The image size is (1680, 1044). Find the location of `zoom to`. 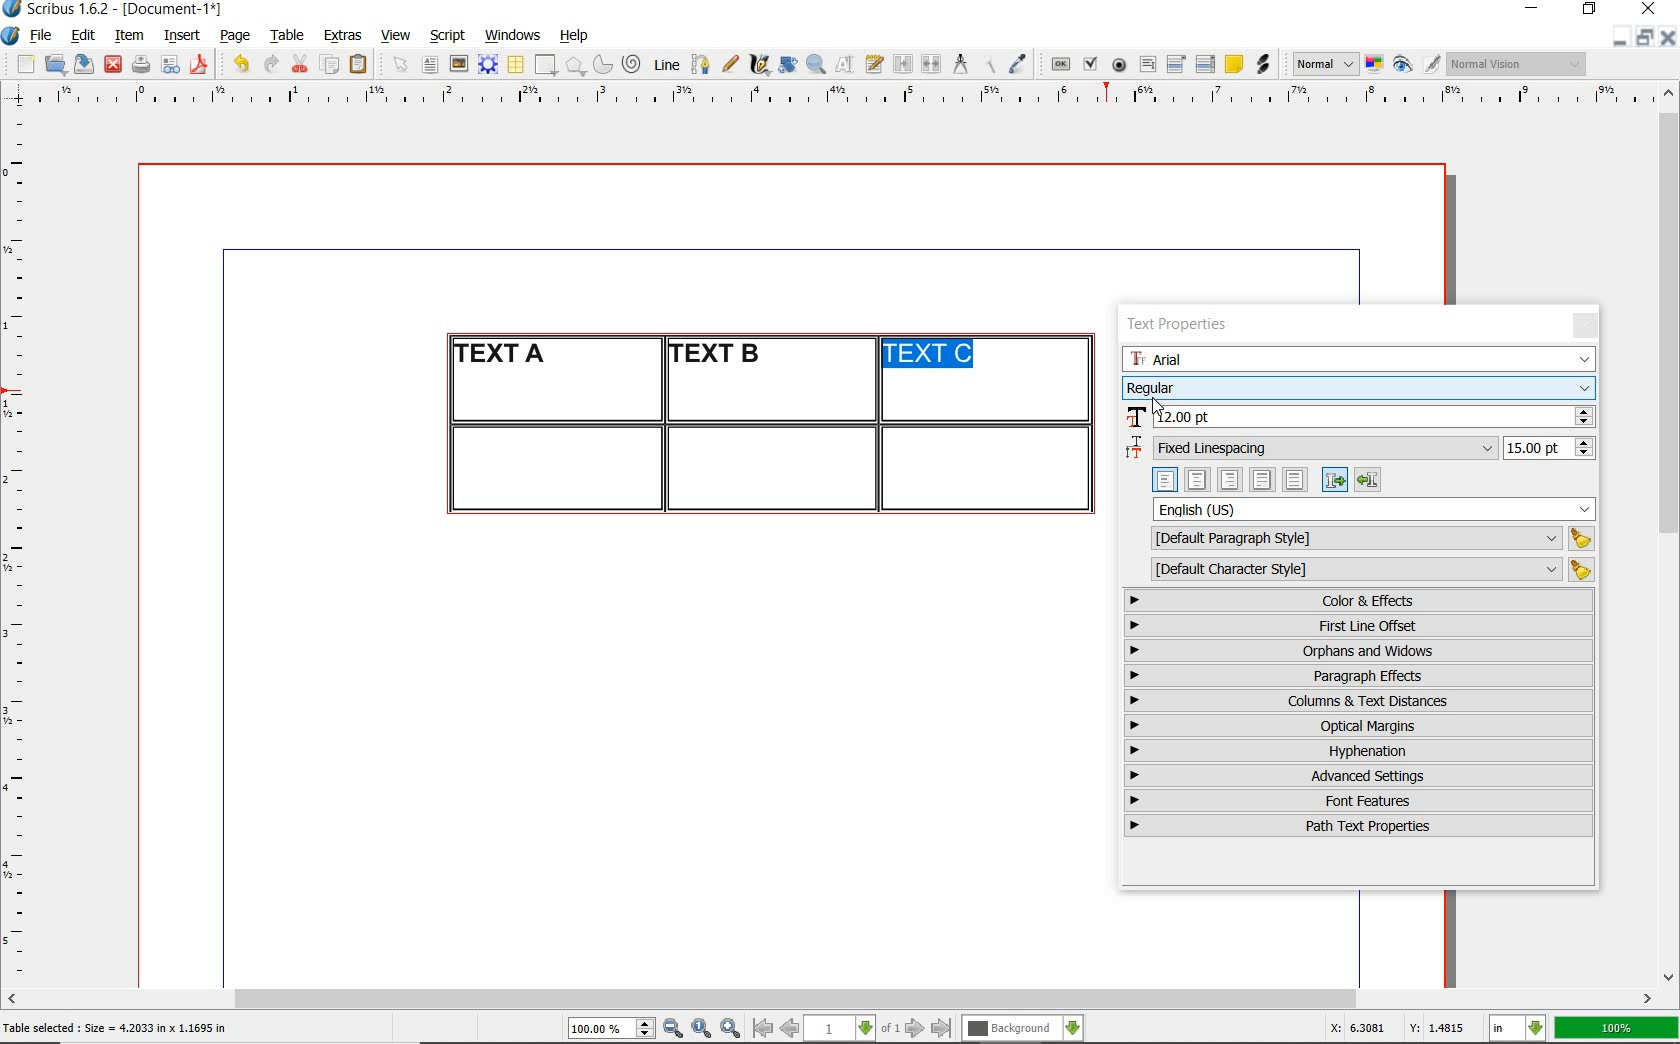

zoom to is located at coordinates (702, 1029).